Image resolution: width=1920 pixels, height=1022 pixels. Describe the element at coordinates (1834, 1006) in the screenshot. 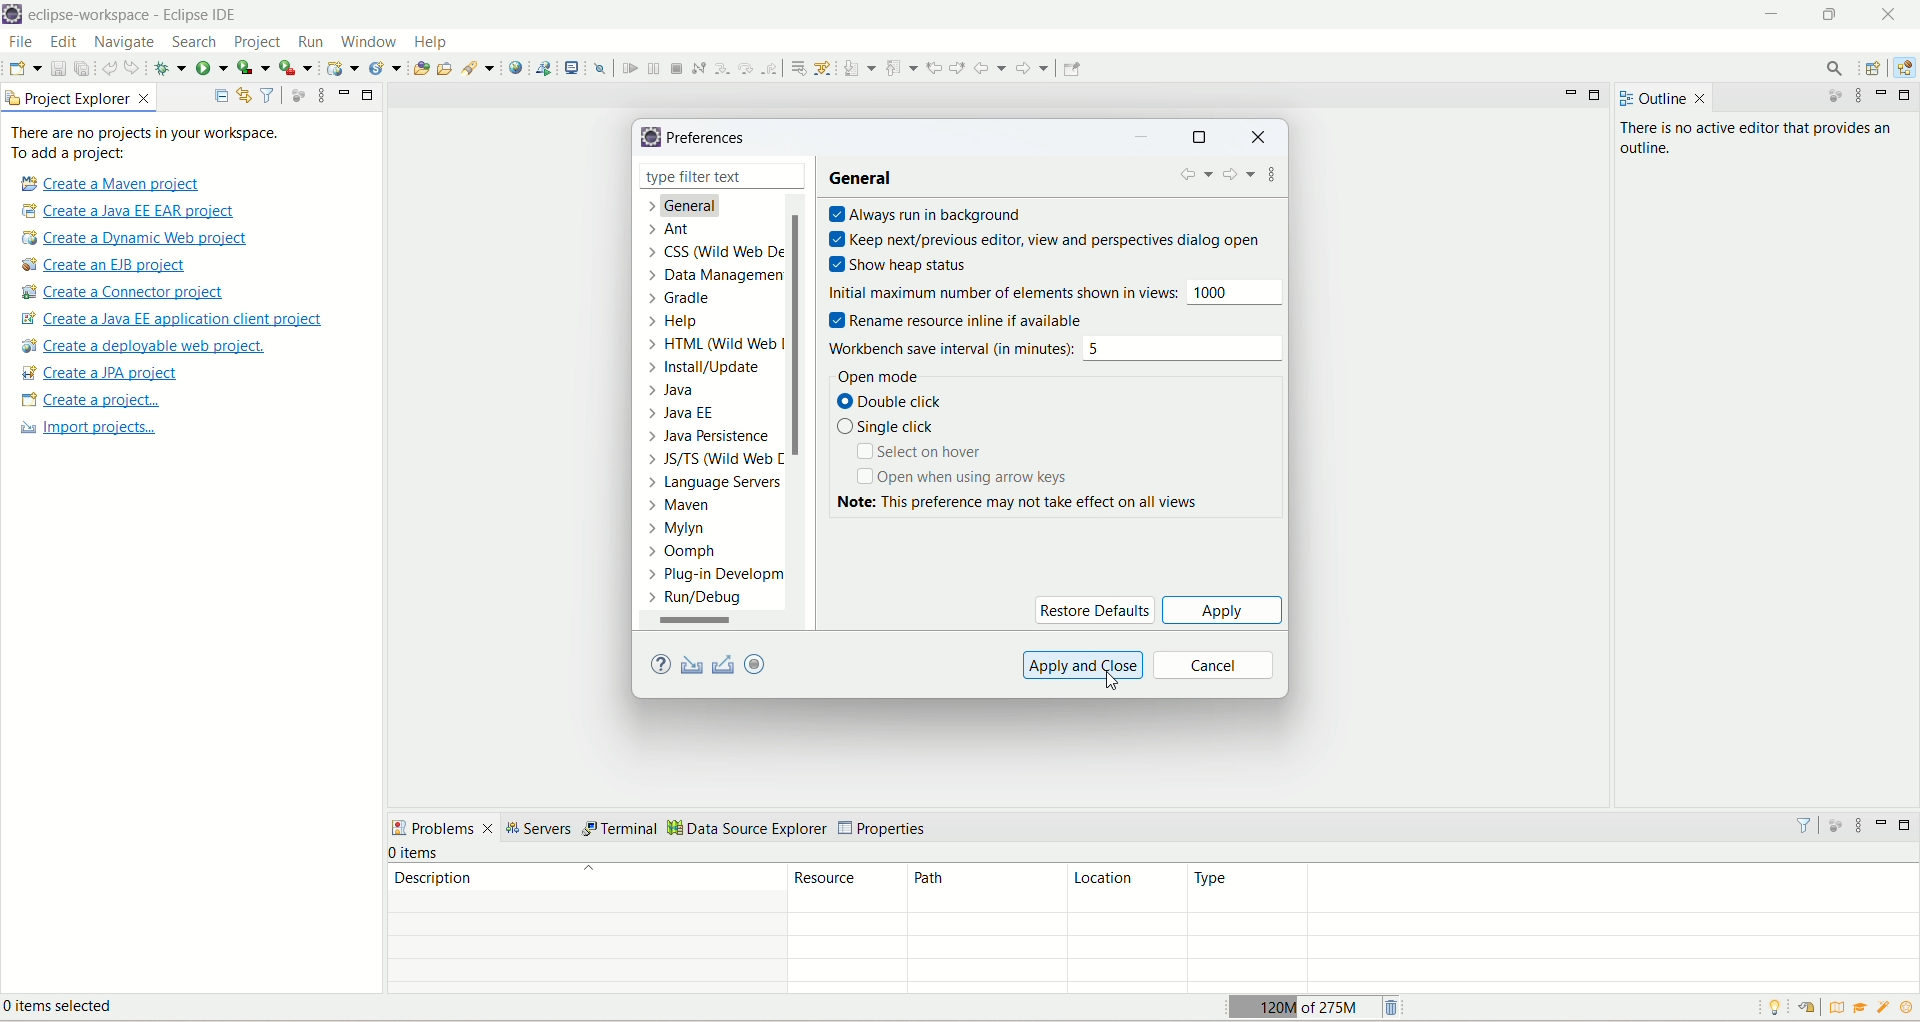

I see `overview` at that location.